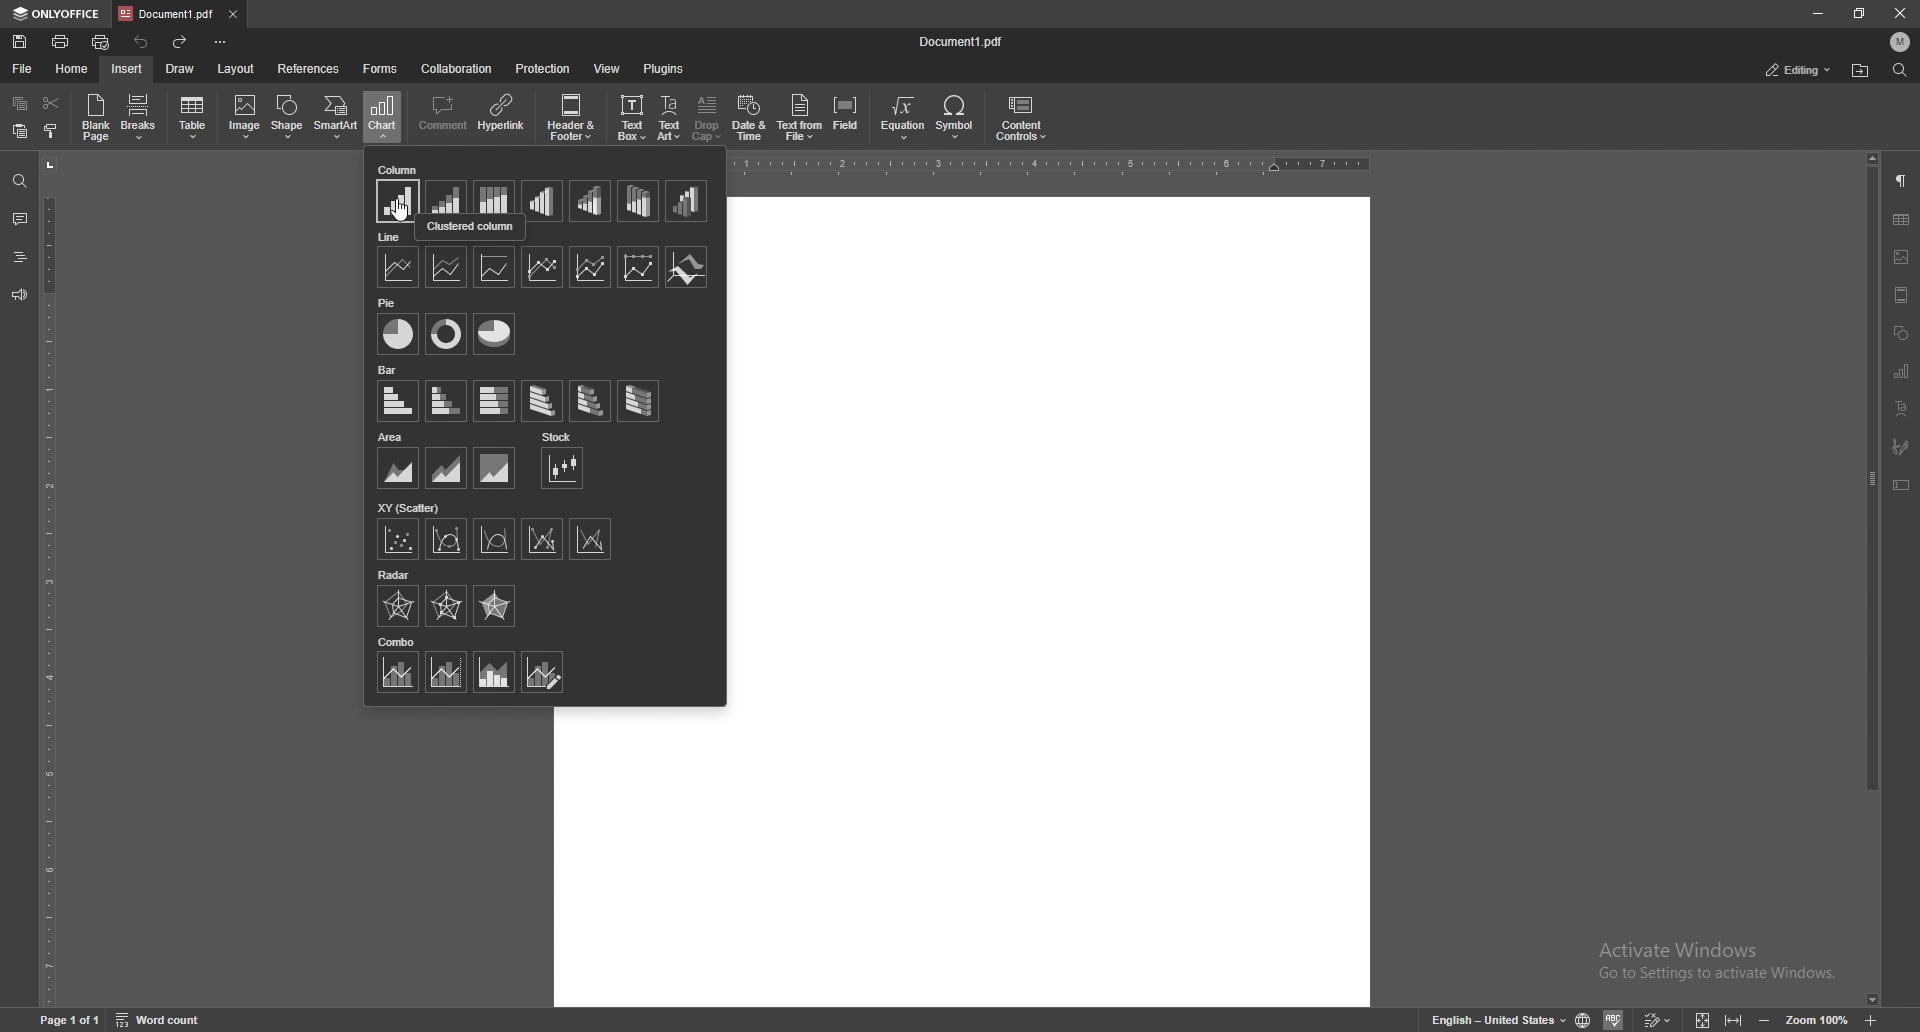 The width and height of the screenshot is (1920, 1032). What do you see at coordinates (235, 68) in the screenshot?
I see `layout` at bounding box center [235, 68].